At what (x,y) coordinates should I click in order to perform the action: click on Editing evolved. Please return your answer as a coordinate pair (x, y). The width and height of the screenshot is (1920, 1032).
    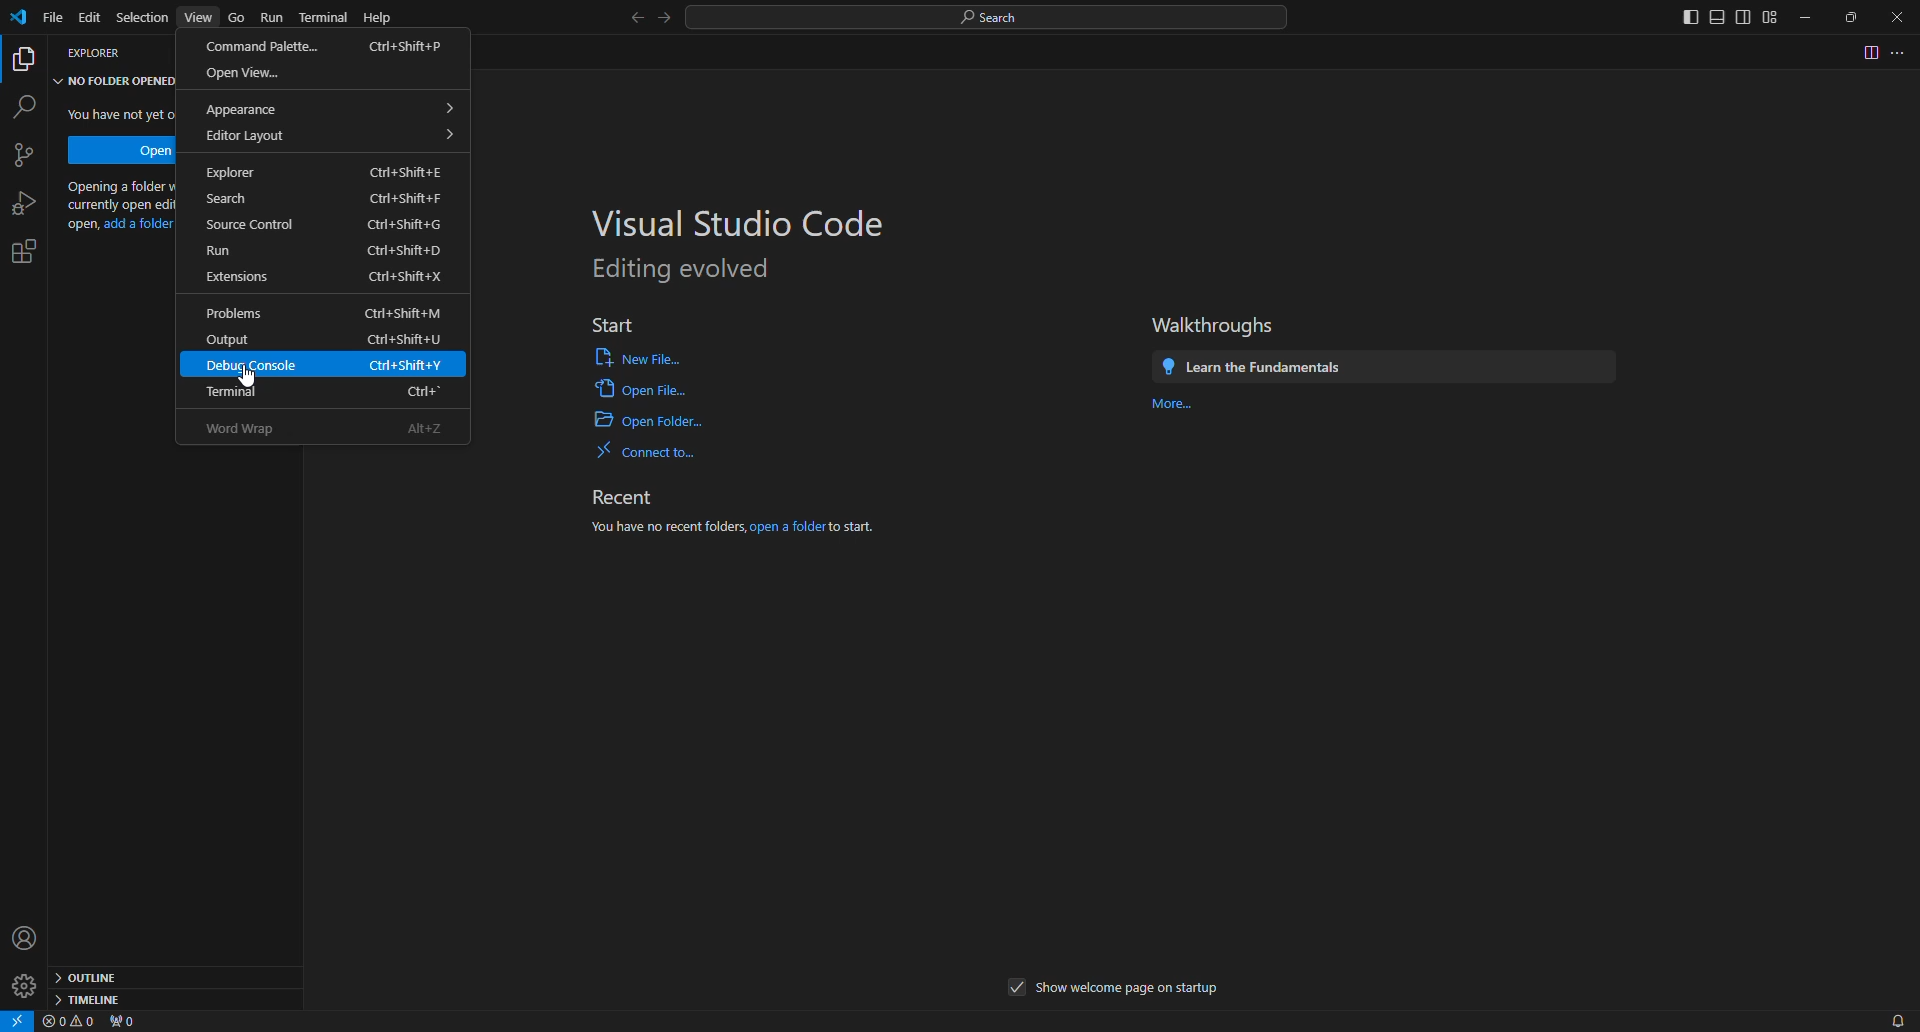
    Looking at the image, I should click on (682, 270).